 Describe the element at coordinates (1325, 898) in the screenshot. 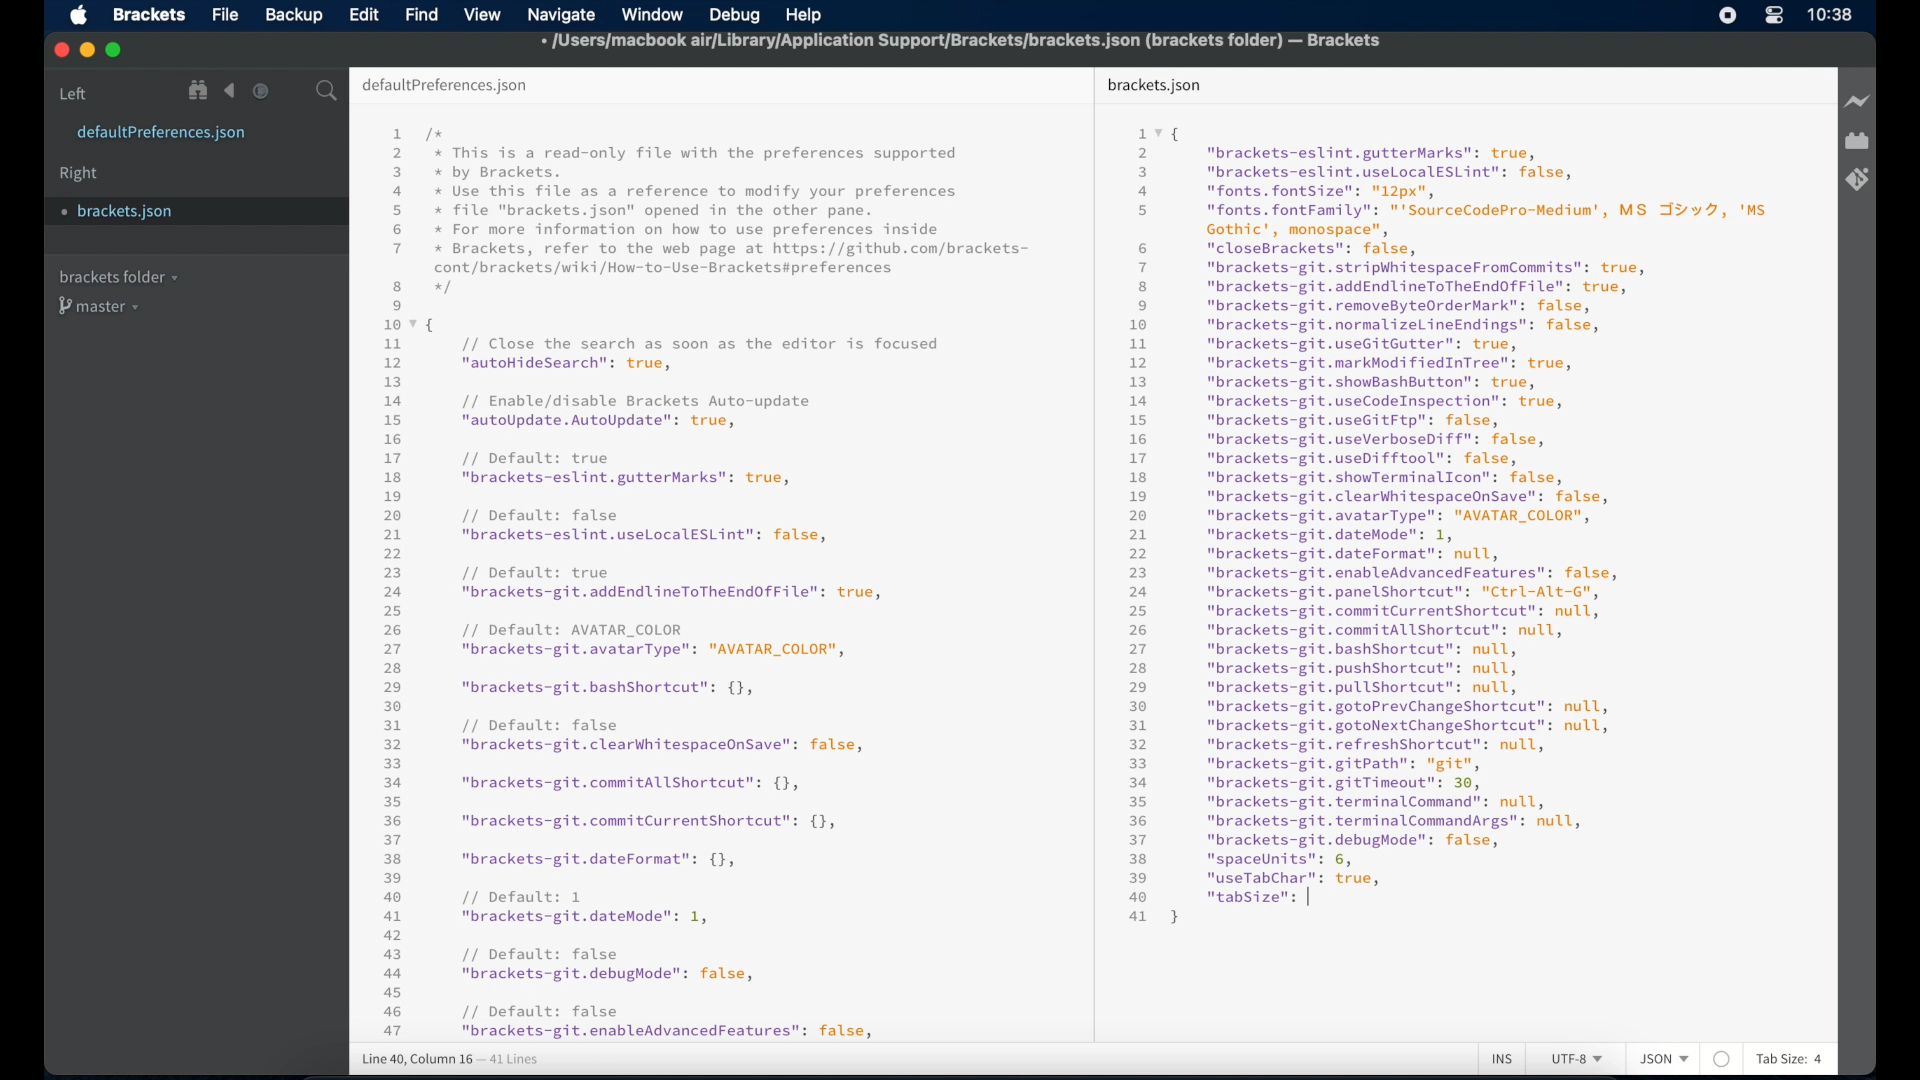

I see `I beam cursor` at that location.